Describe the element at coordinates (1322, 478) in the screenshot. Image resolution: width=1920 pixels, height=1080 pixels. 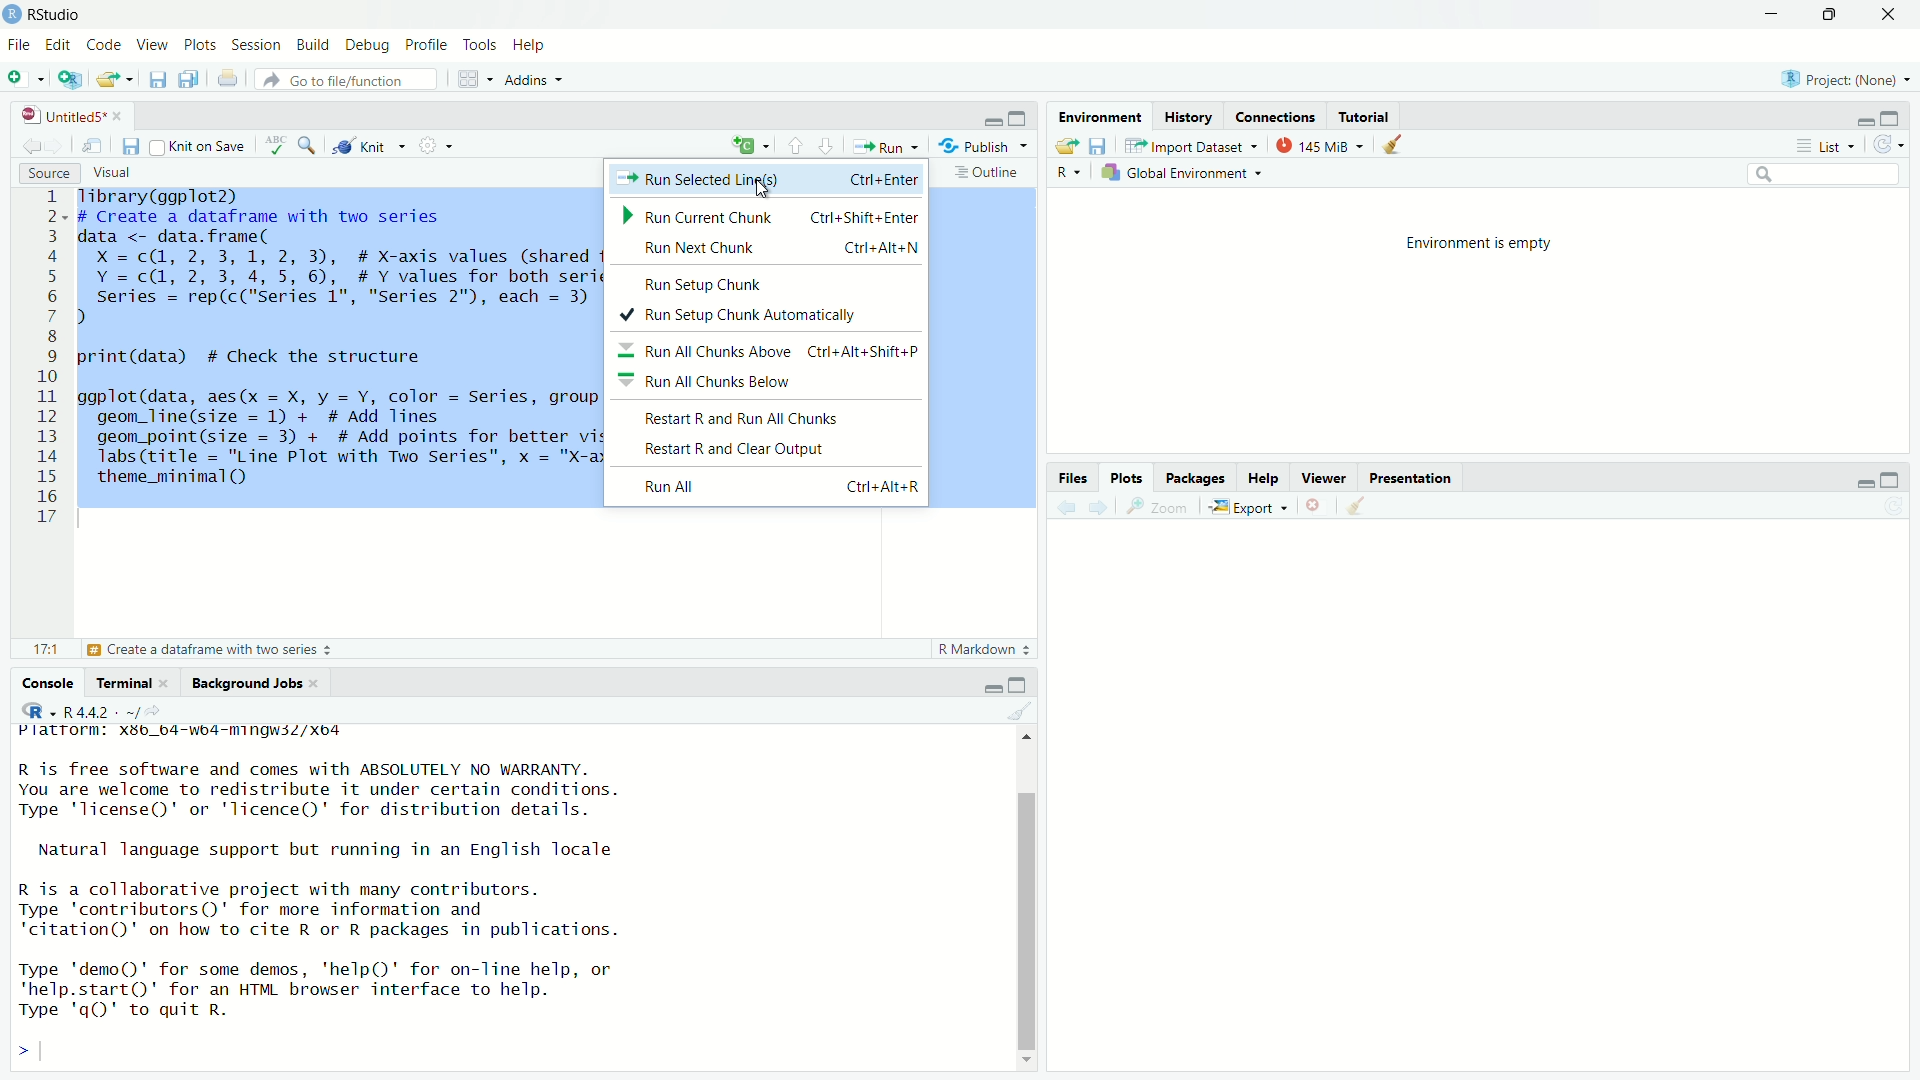
I see `Viewer` at that location.